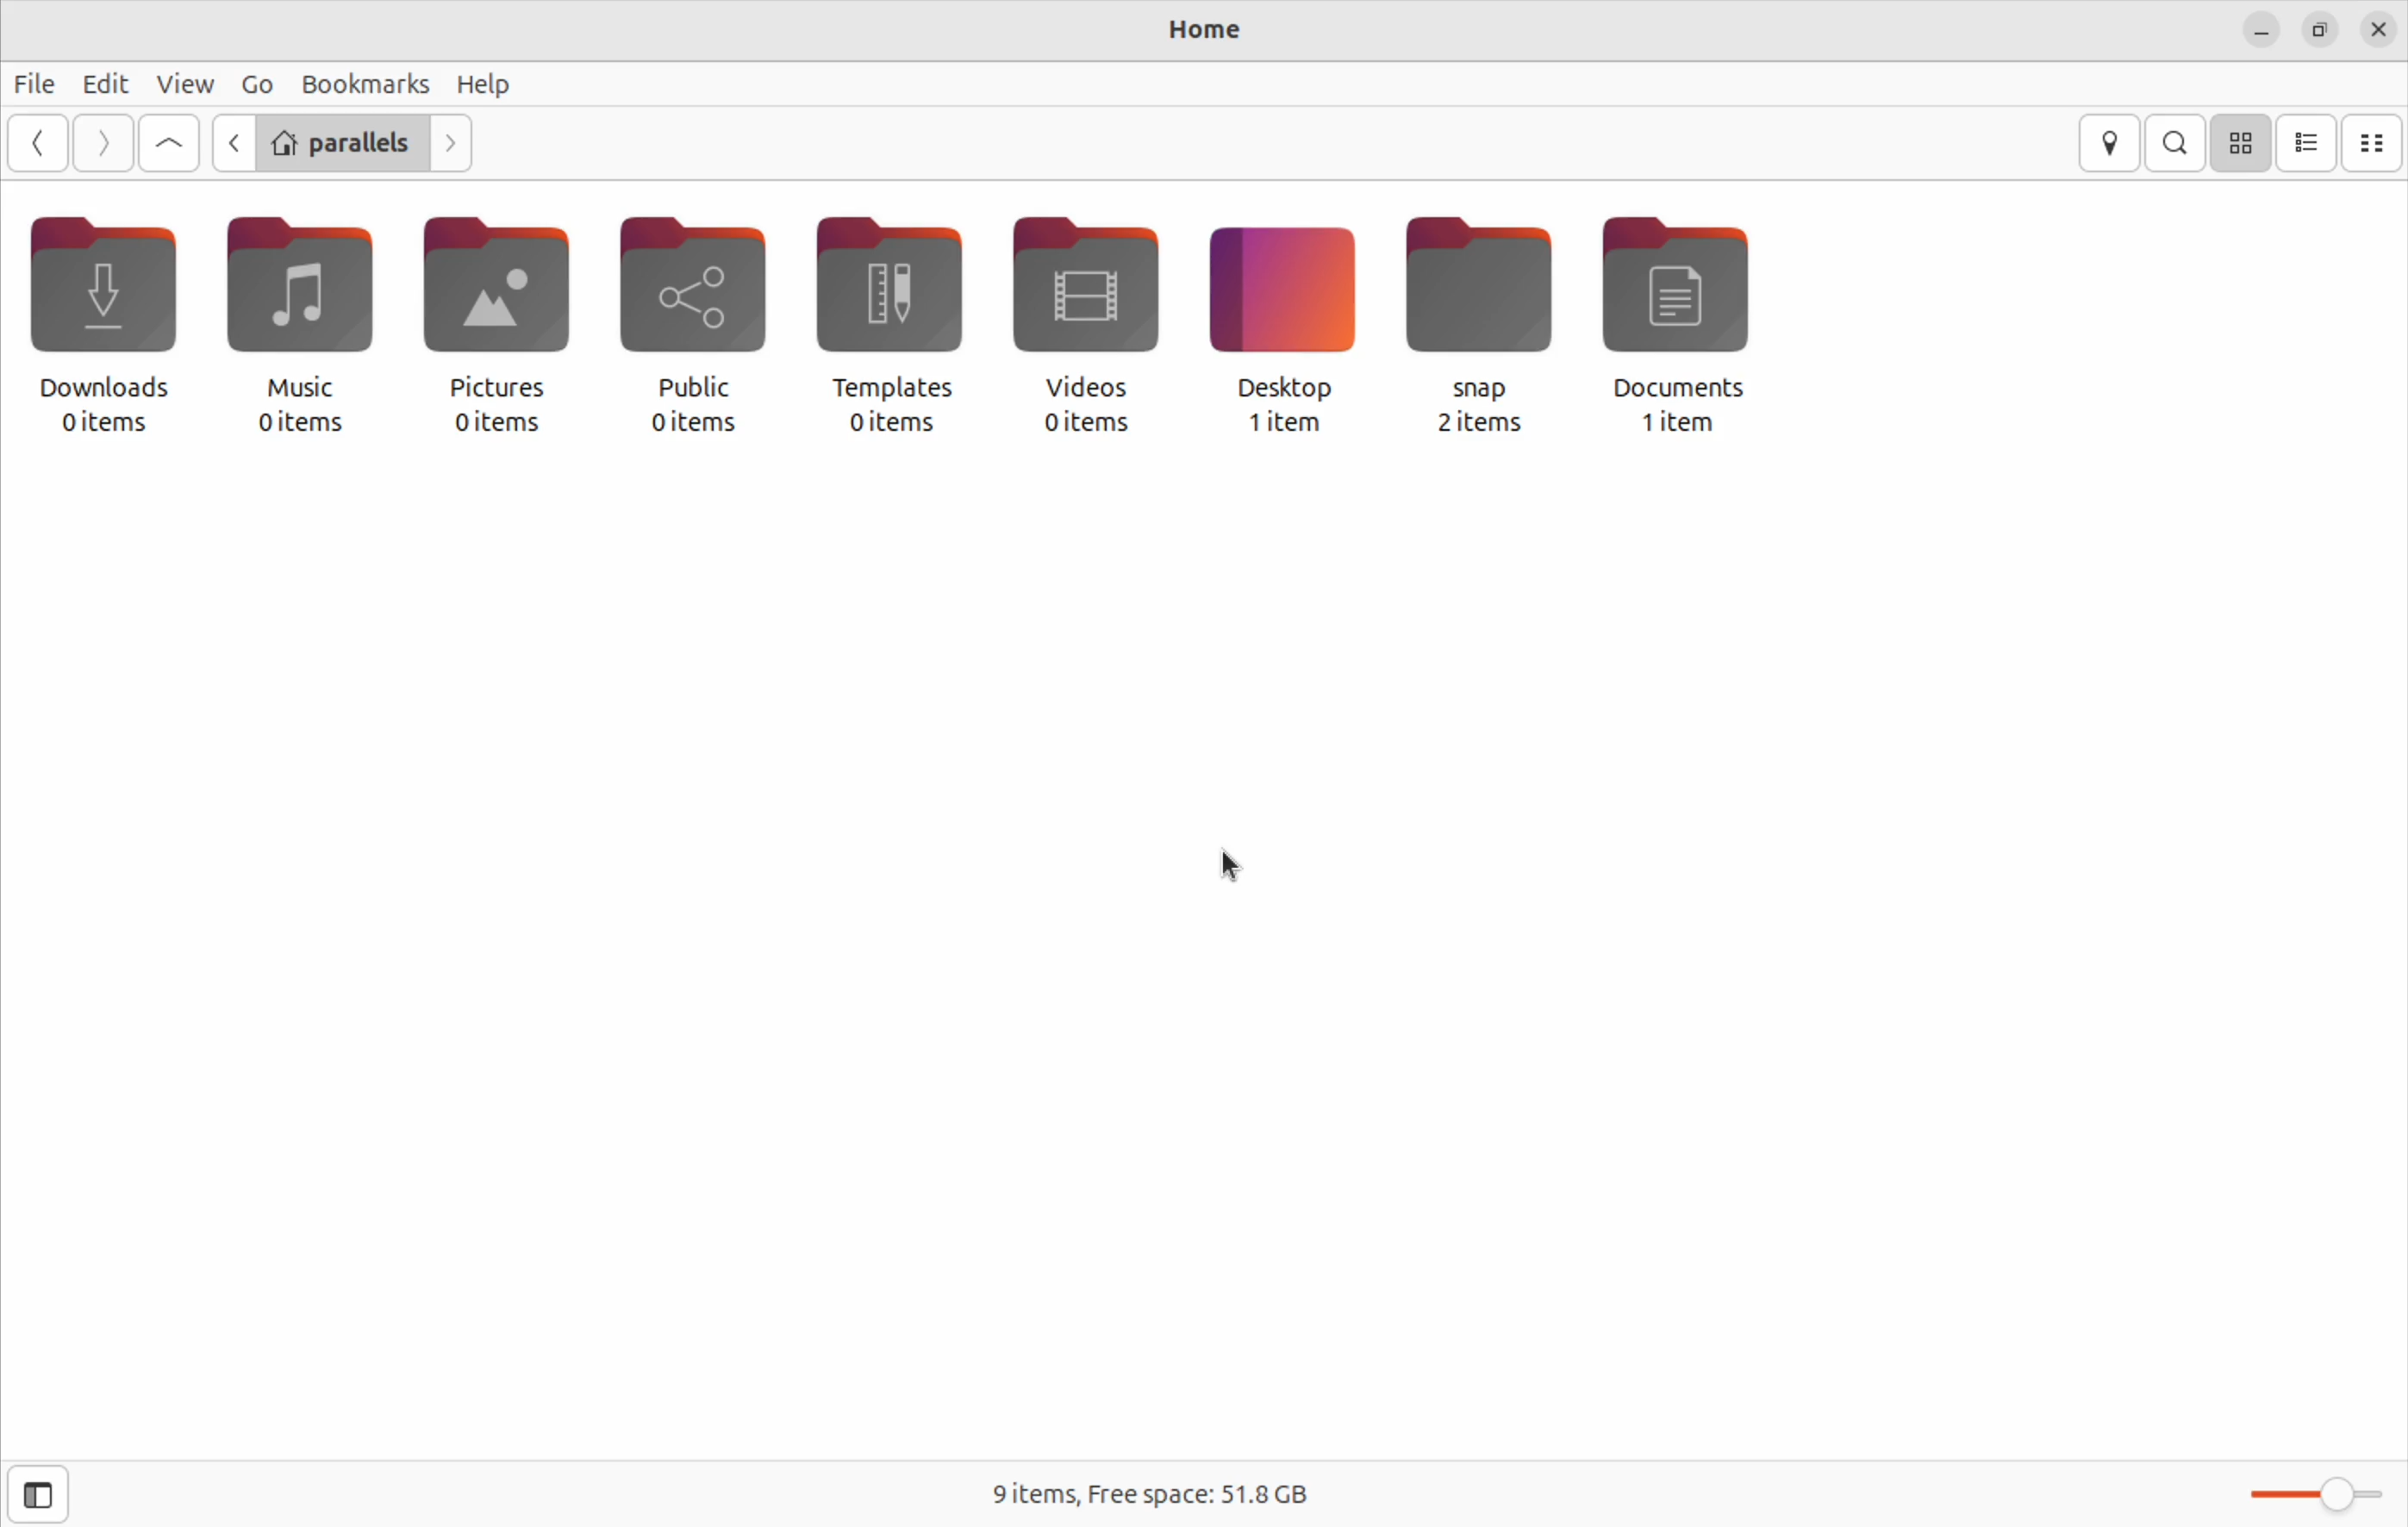 The image size is (2408, 1527). Describe the element at coordinates (105, 423) in the screenshot. I see `0 items` at that location.